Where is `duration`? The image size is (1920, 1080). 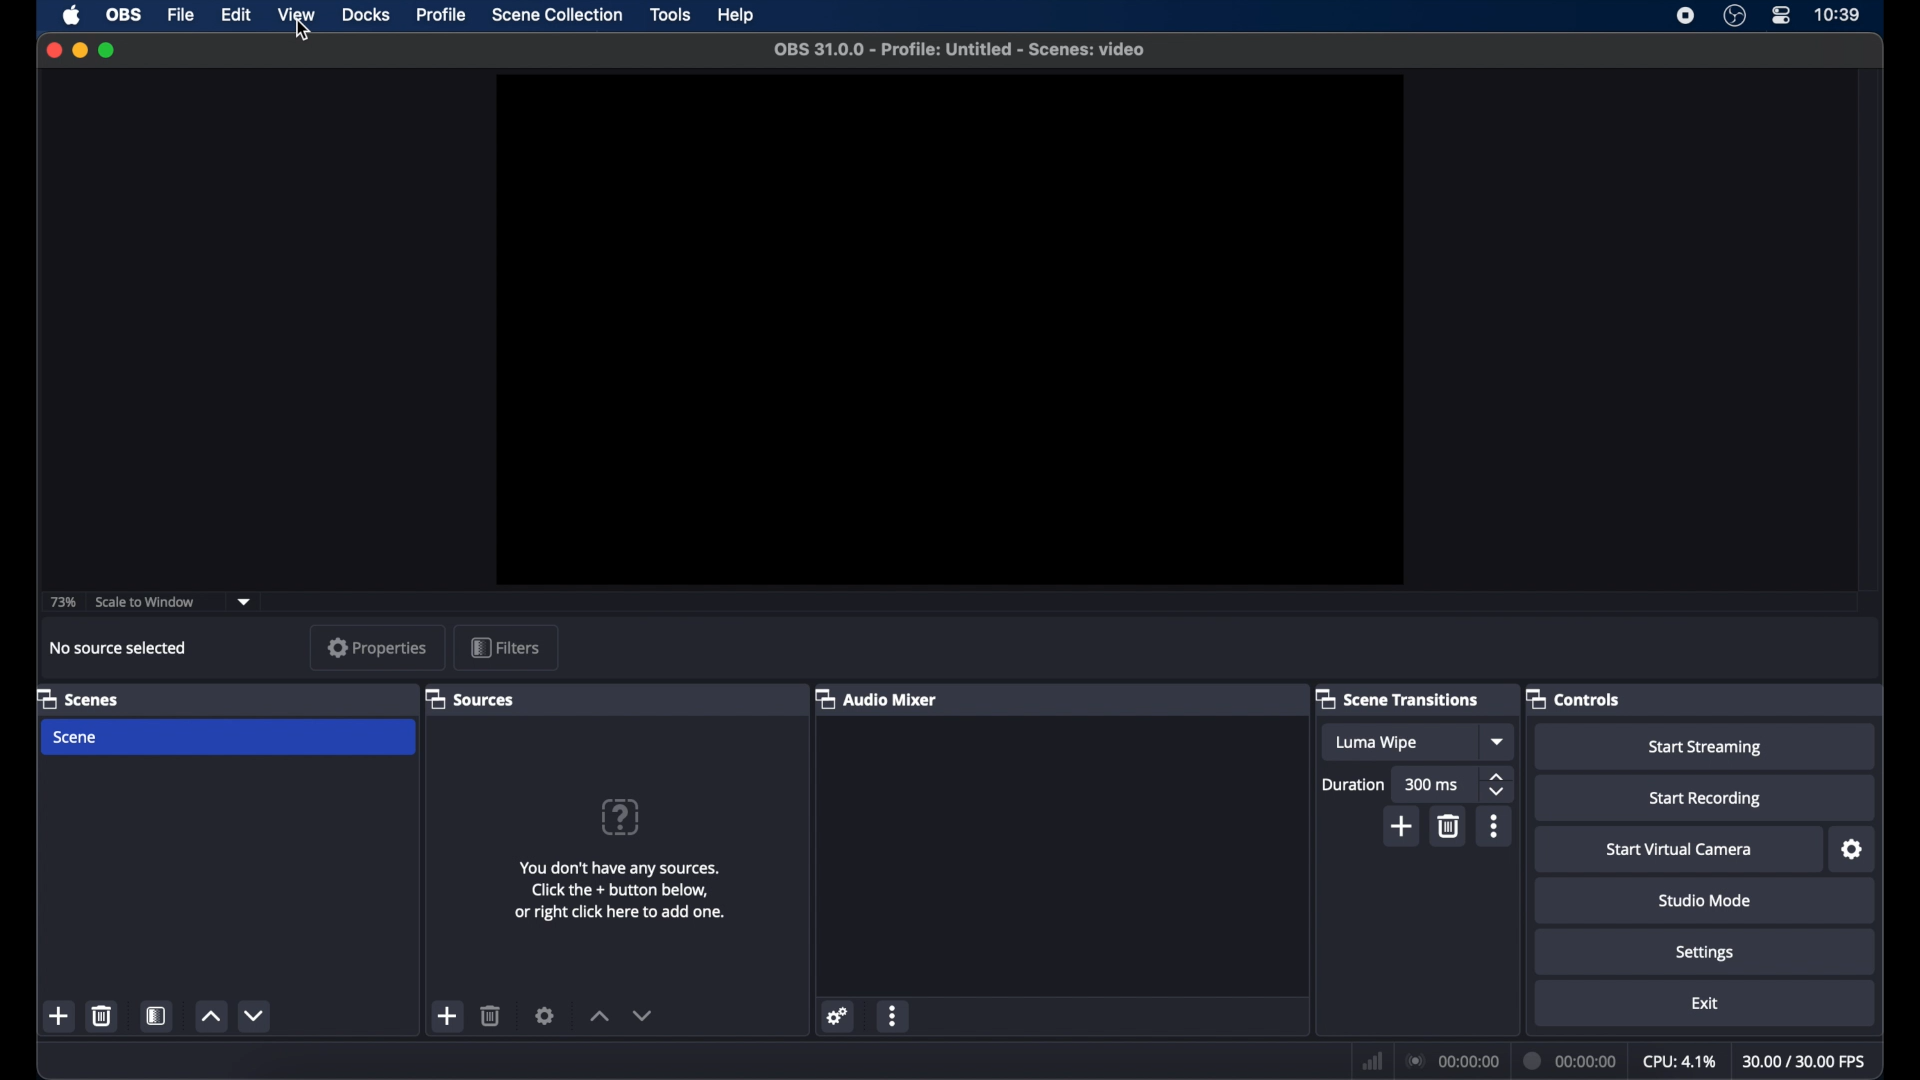 duration is located at coordinates (1352, 784).